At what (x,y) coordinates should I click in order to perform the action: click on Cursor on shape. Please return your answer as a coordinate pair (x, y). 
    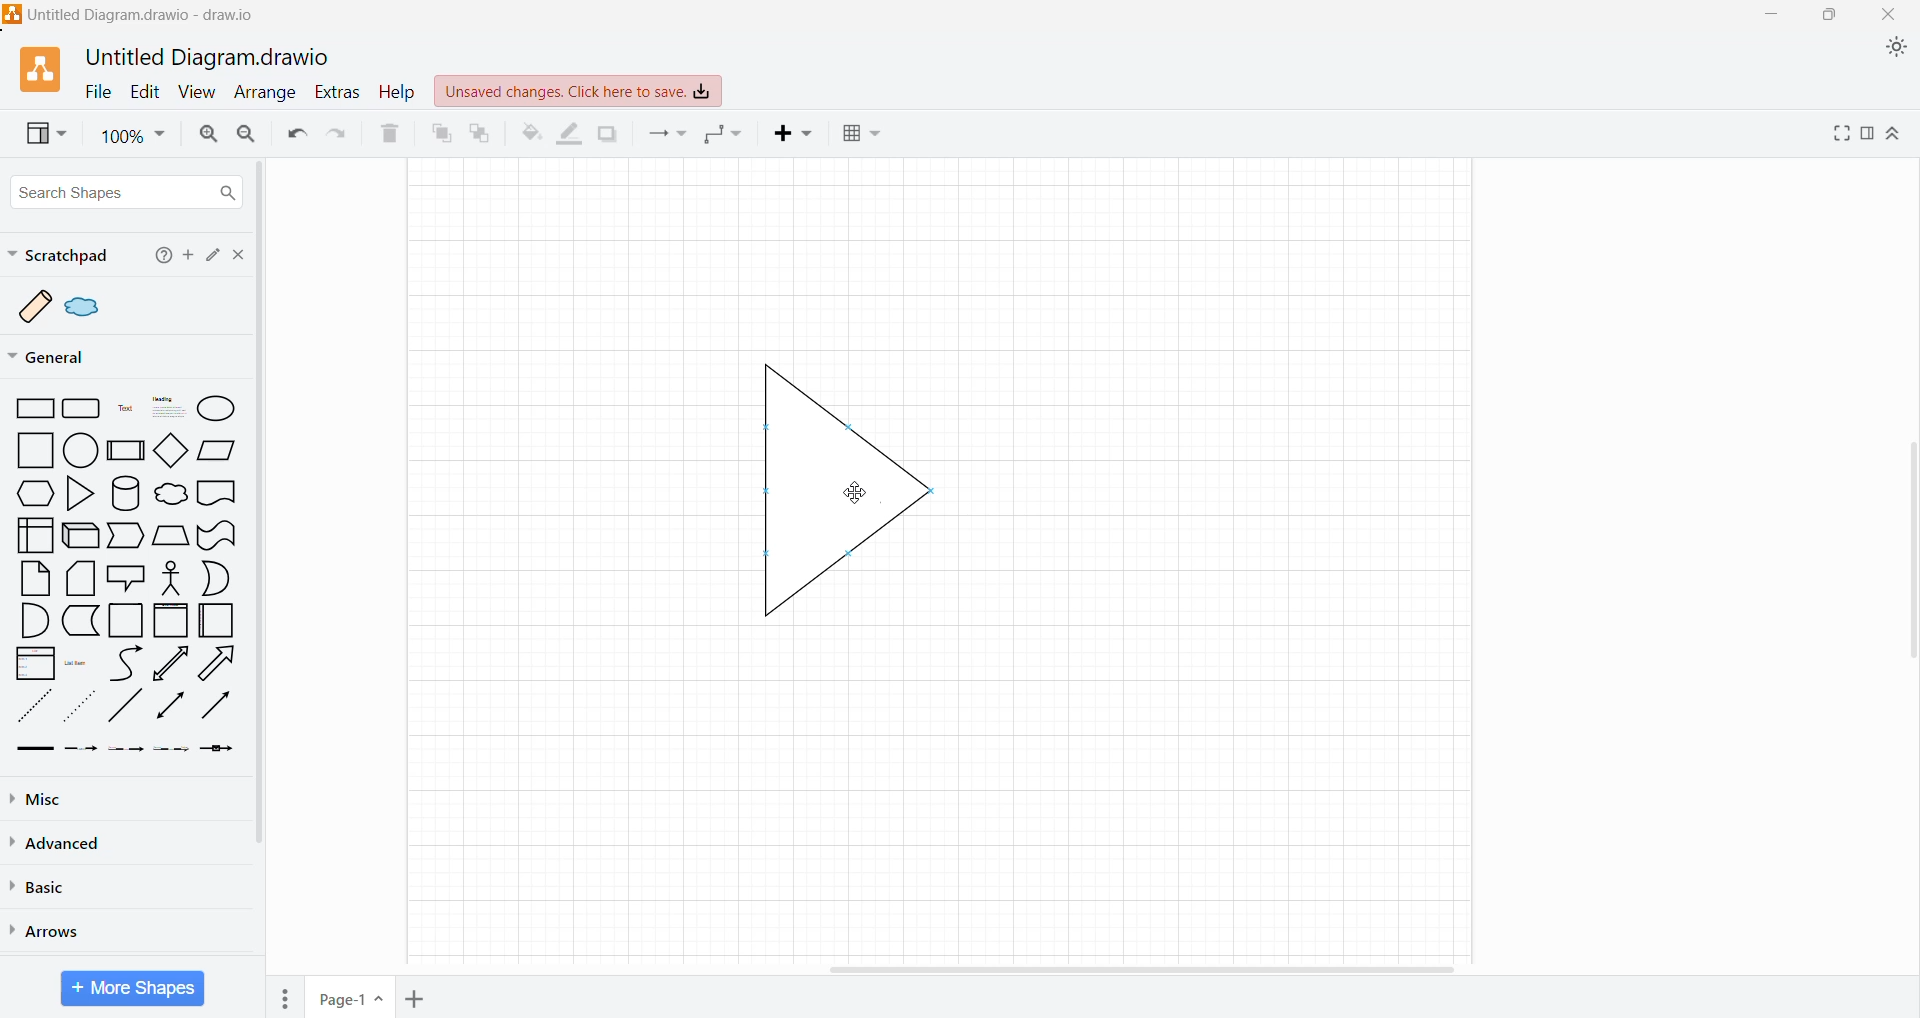
    Looking at the image, I should click on (846, 489).